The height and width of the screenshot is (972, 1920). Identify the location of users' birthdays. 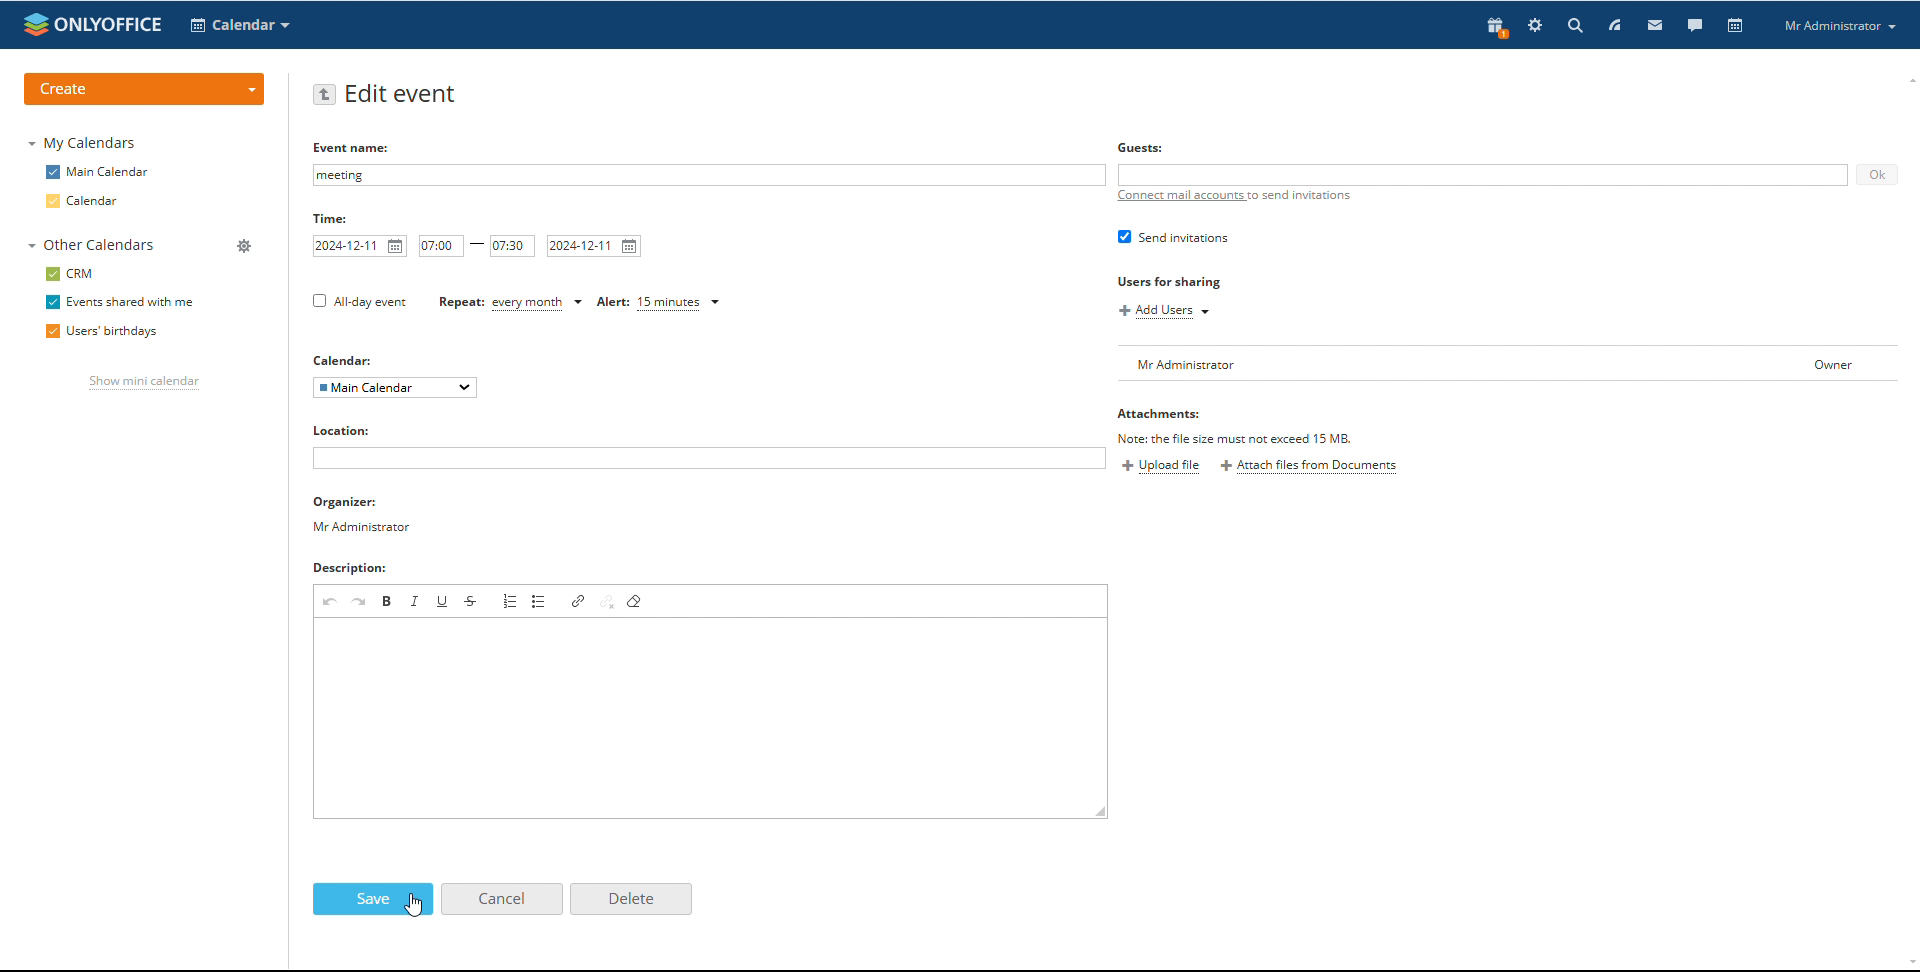
(99, 333).